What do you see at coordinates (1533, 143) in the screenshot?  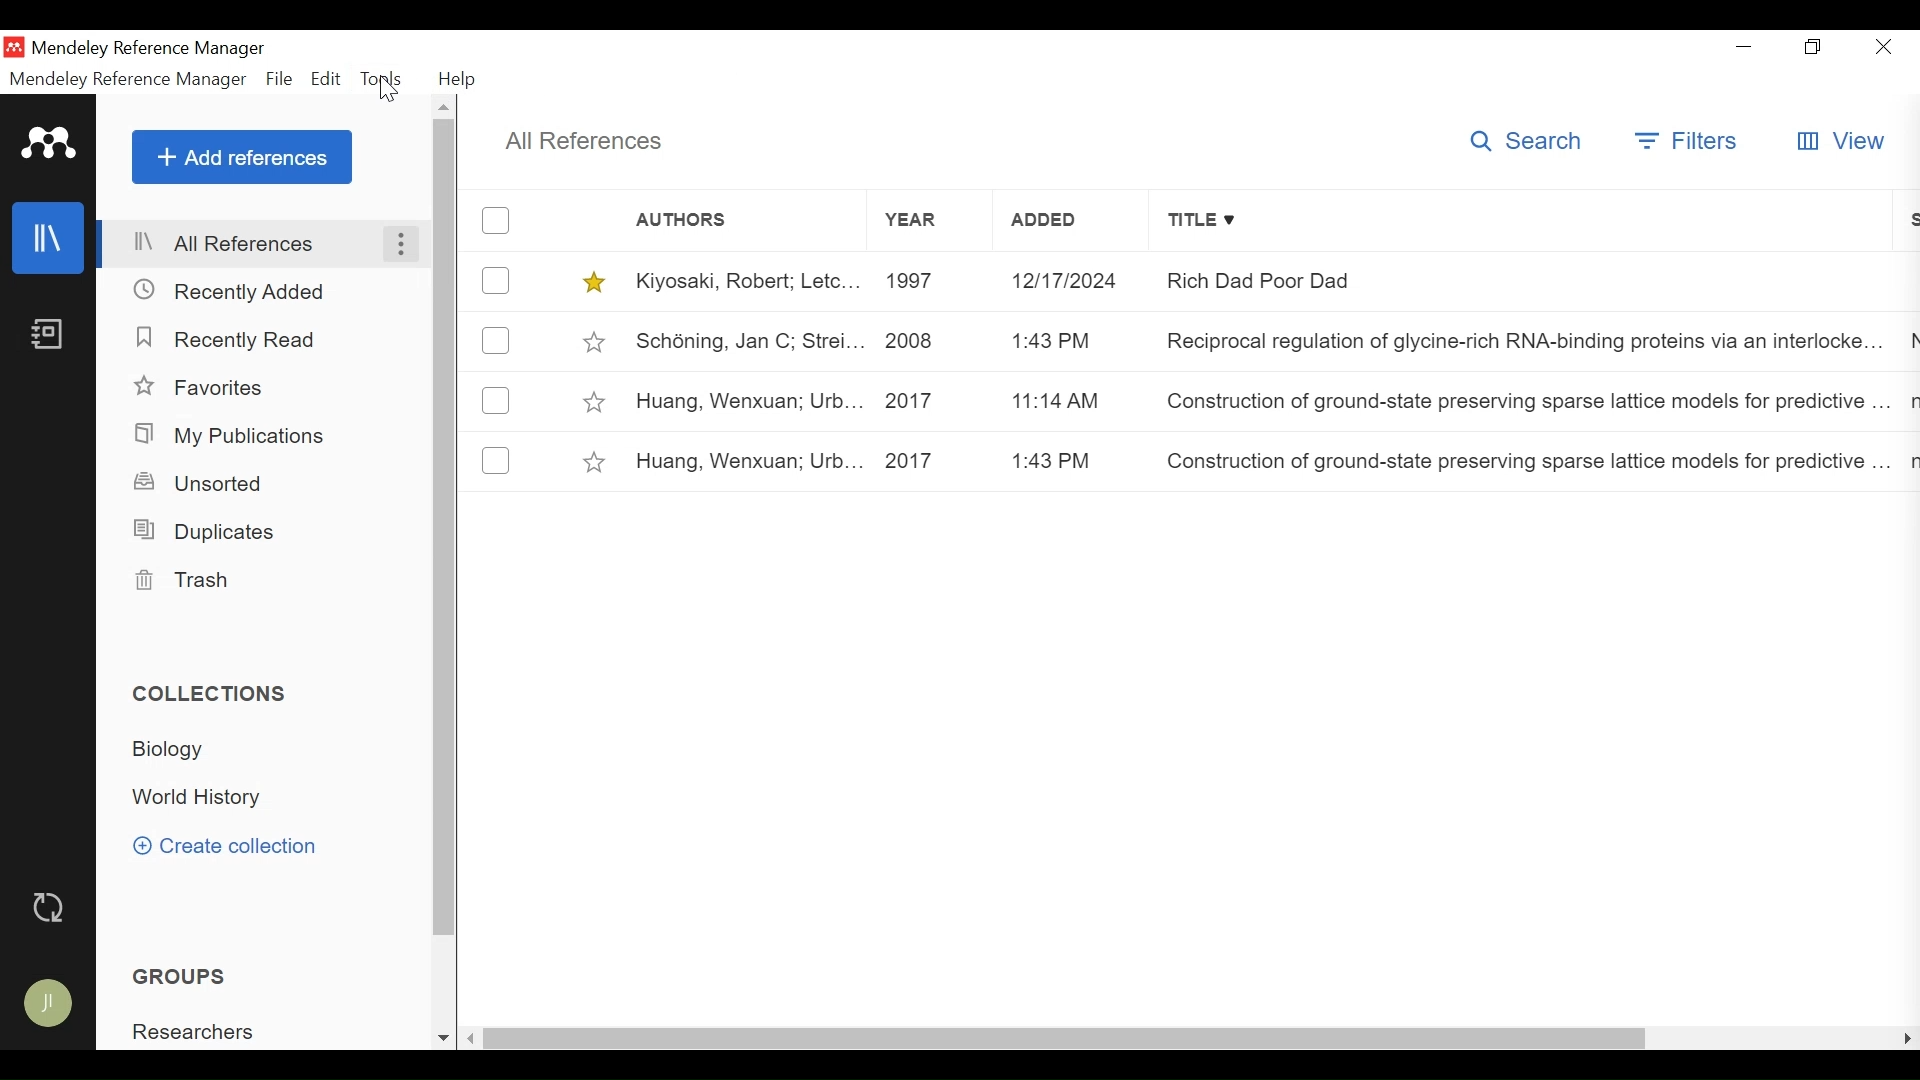 I see `Searc` at bounding box center [1533, 143].